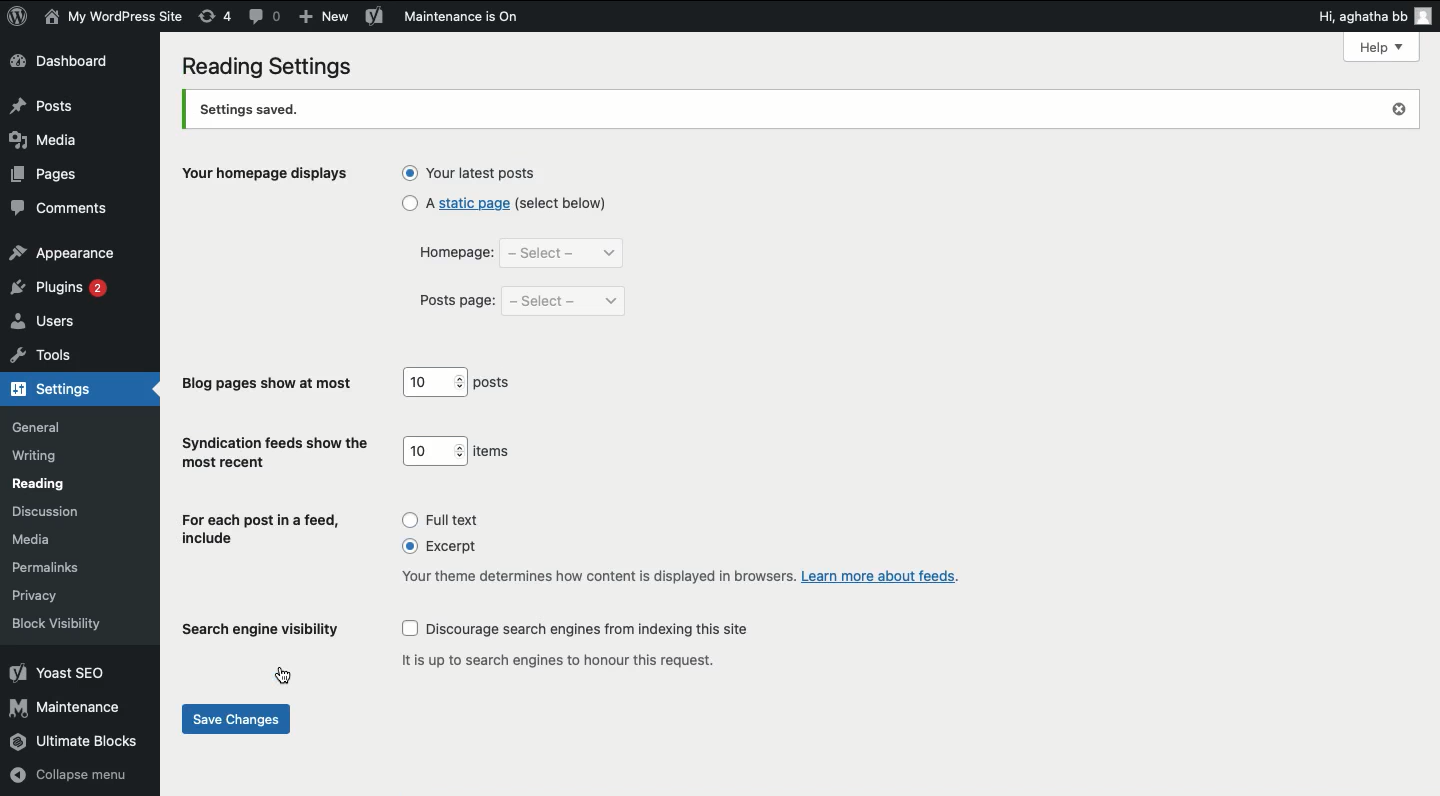 The width and height of the screenshot is (1440, 796). Describe the element at coordinates (239, 718) in the screenshot. I see `save changes` at that location.